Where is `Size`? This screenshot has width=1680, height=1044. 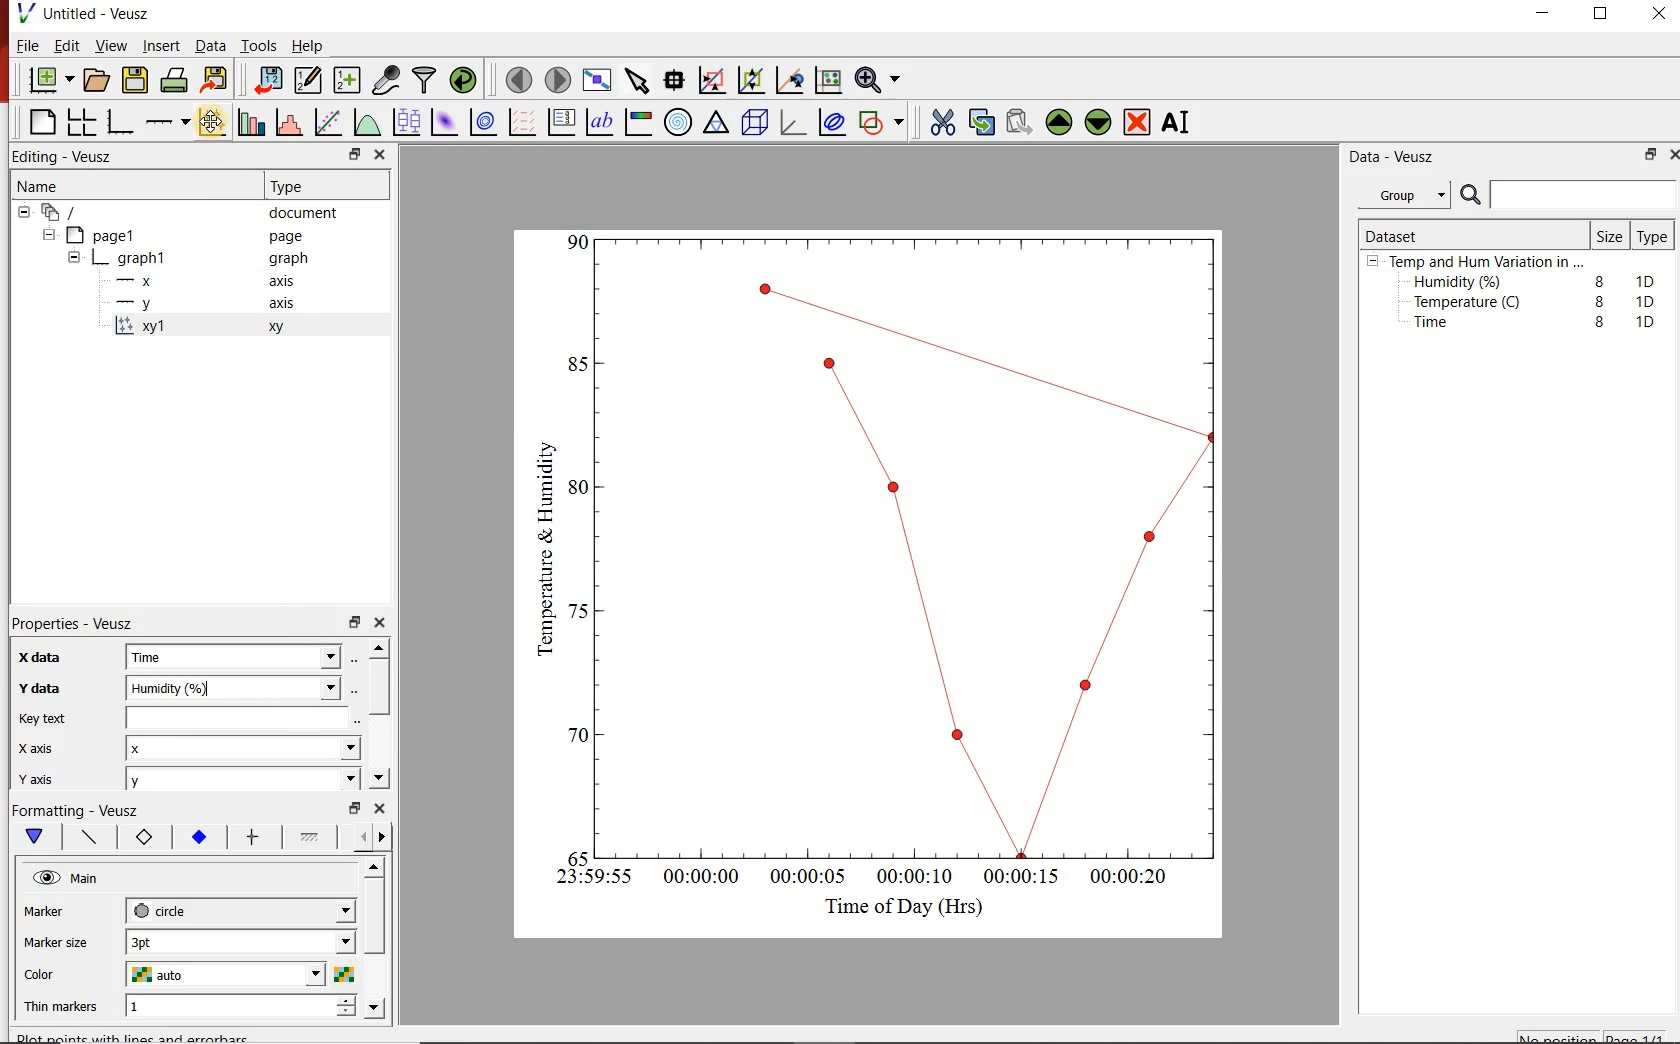
Size is located at coordinates (1608, 235).